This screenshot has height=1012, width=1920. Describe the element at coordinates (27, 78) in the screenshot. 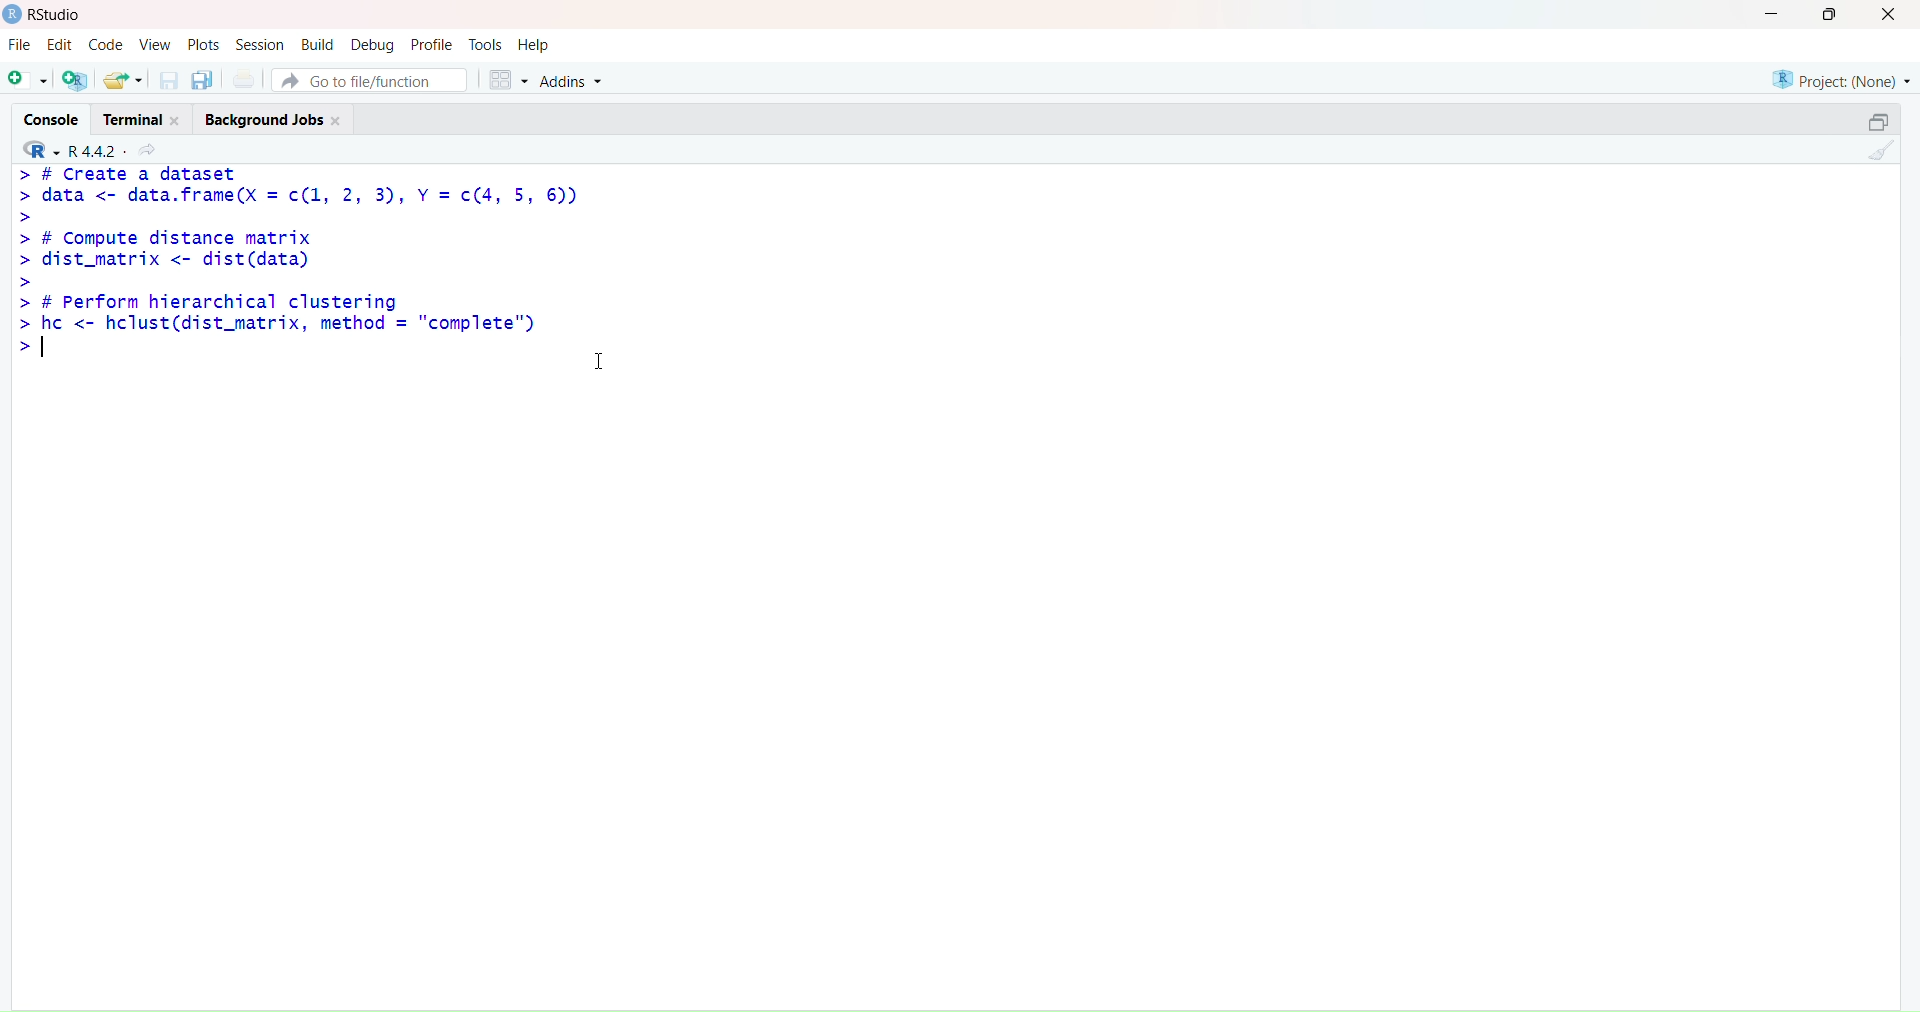

I see `New File` at that location.